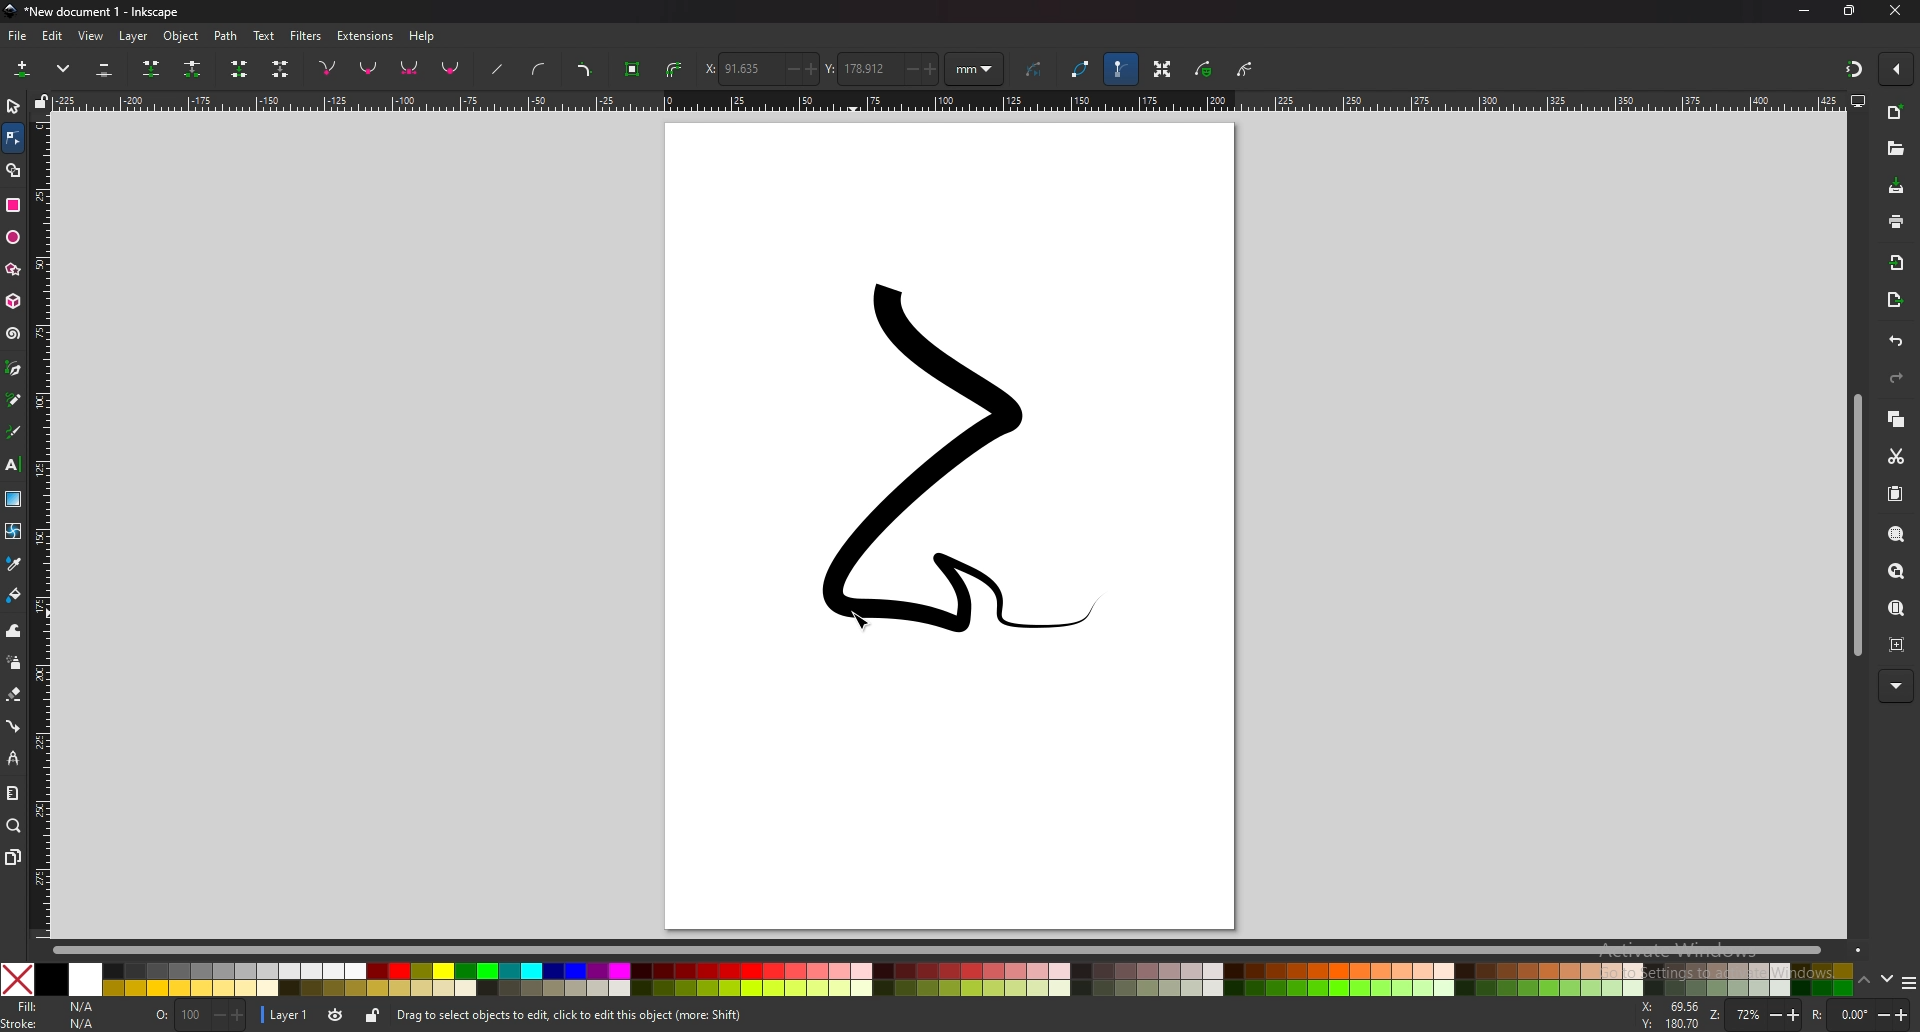 This screenshot has width=1920, height=1032. Describe the element at coordinates (226, 36) in the screenshot. I see `path` at that location.